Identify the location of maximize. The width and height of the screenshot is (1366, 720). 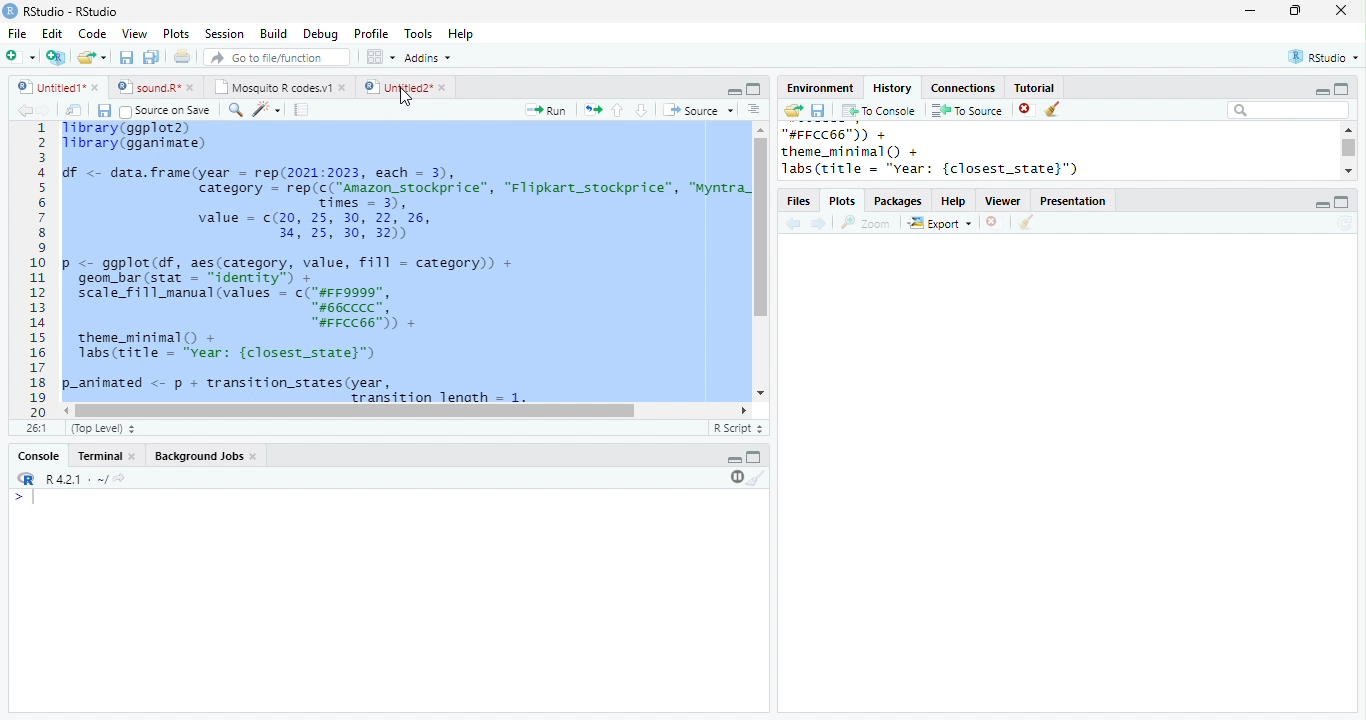
(1342, 88).